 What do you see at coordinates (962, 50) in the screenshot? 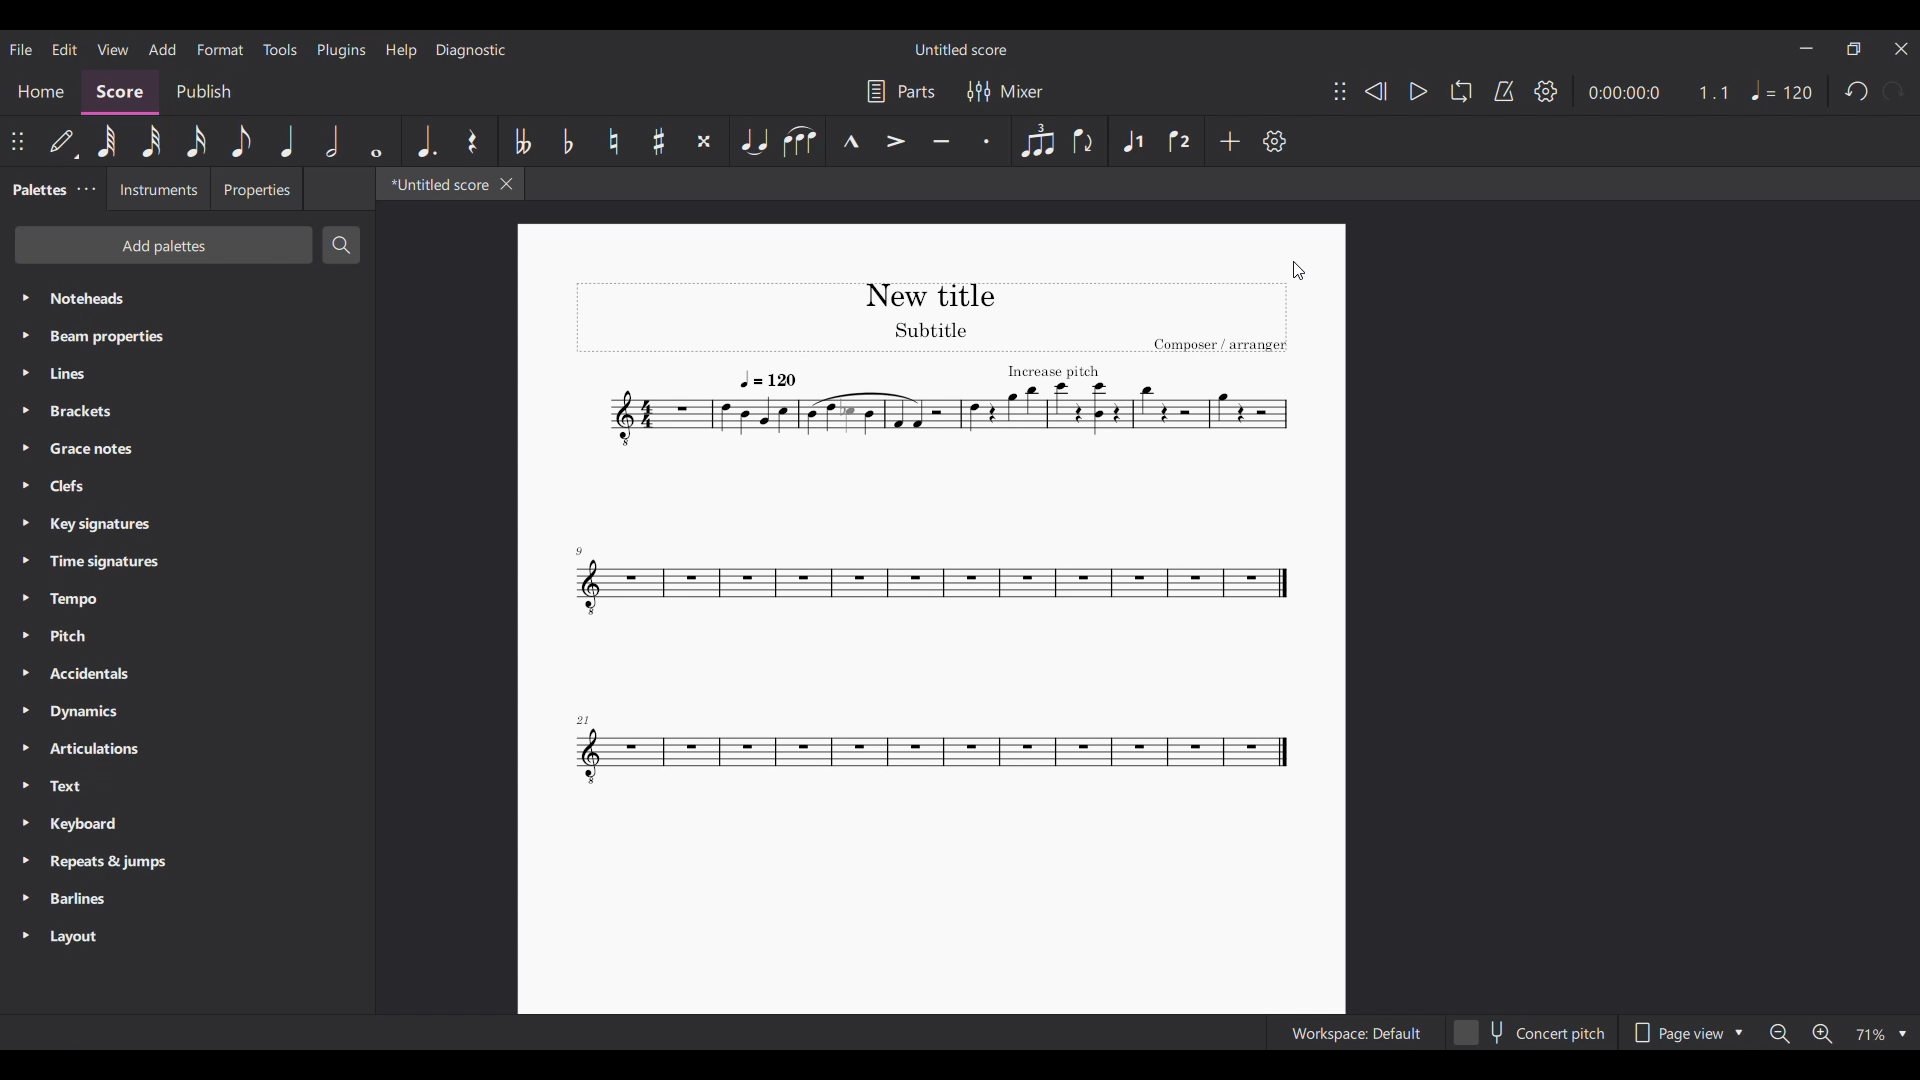
I see `Untitled score` at bounding box center [962, 50].